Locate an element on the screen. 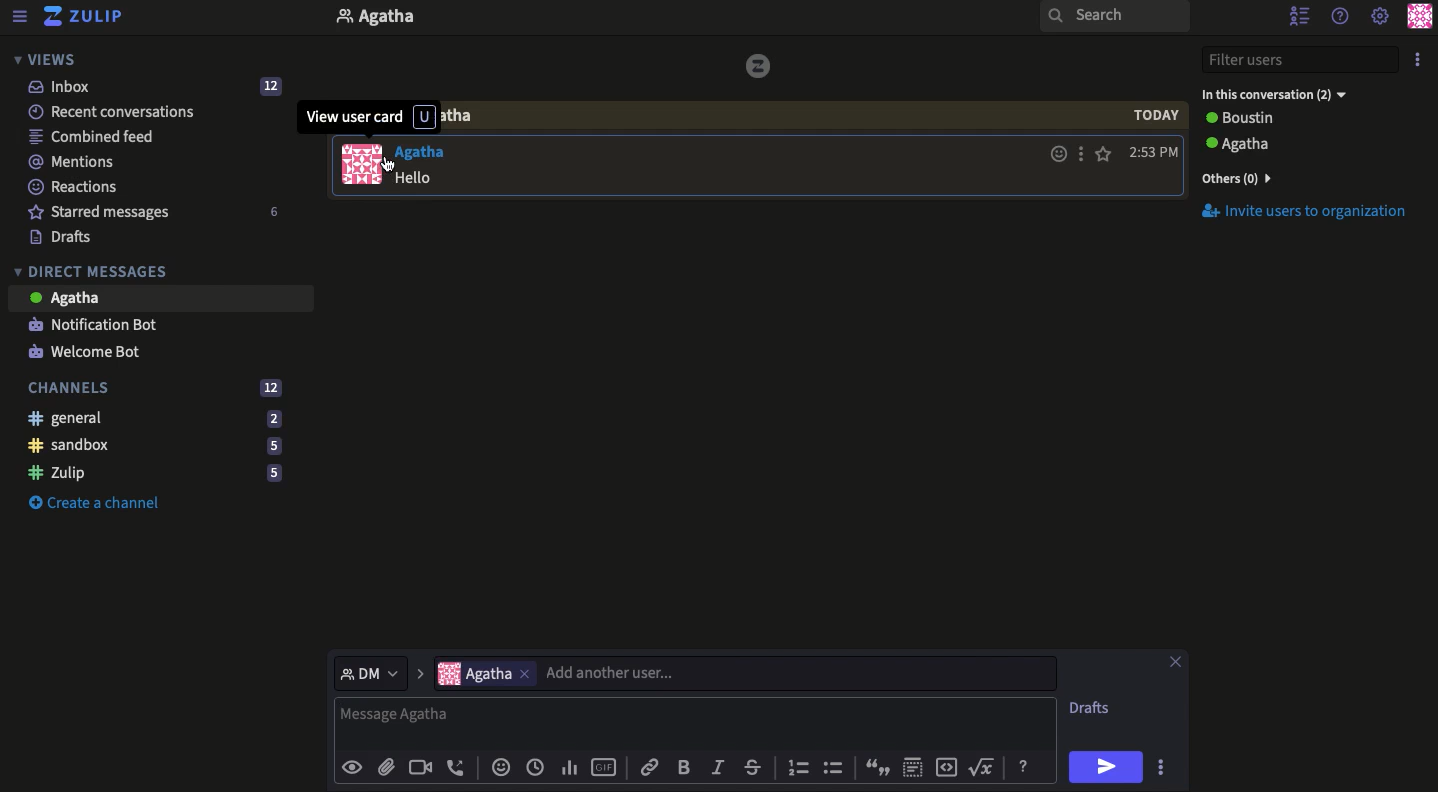  Views is located at coordinates (50, 60).